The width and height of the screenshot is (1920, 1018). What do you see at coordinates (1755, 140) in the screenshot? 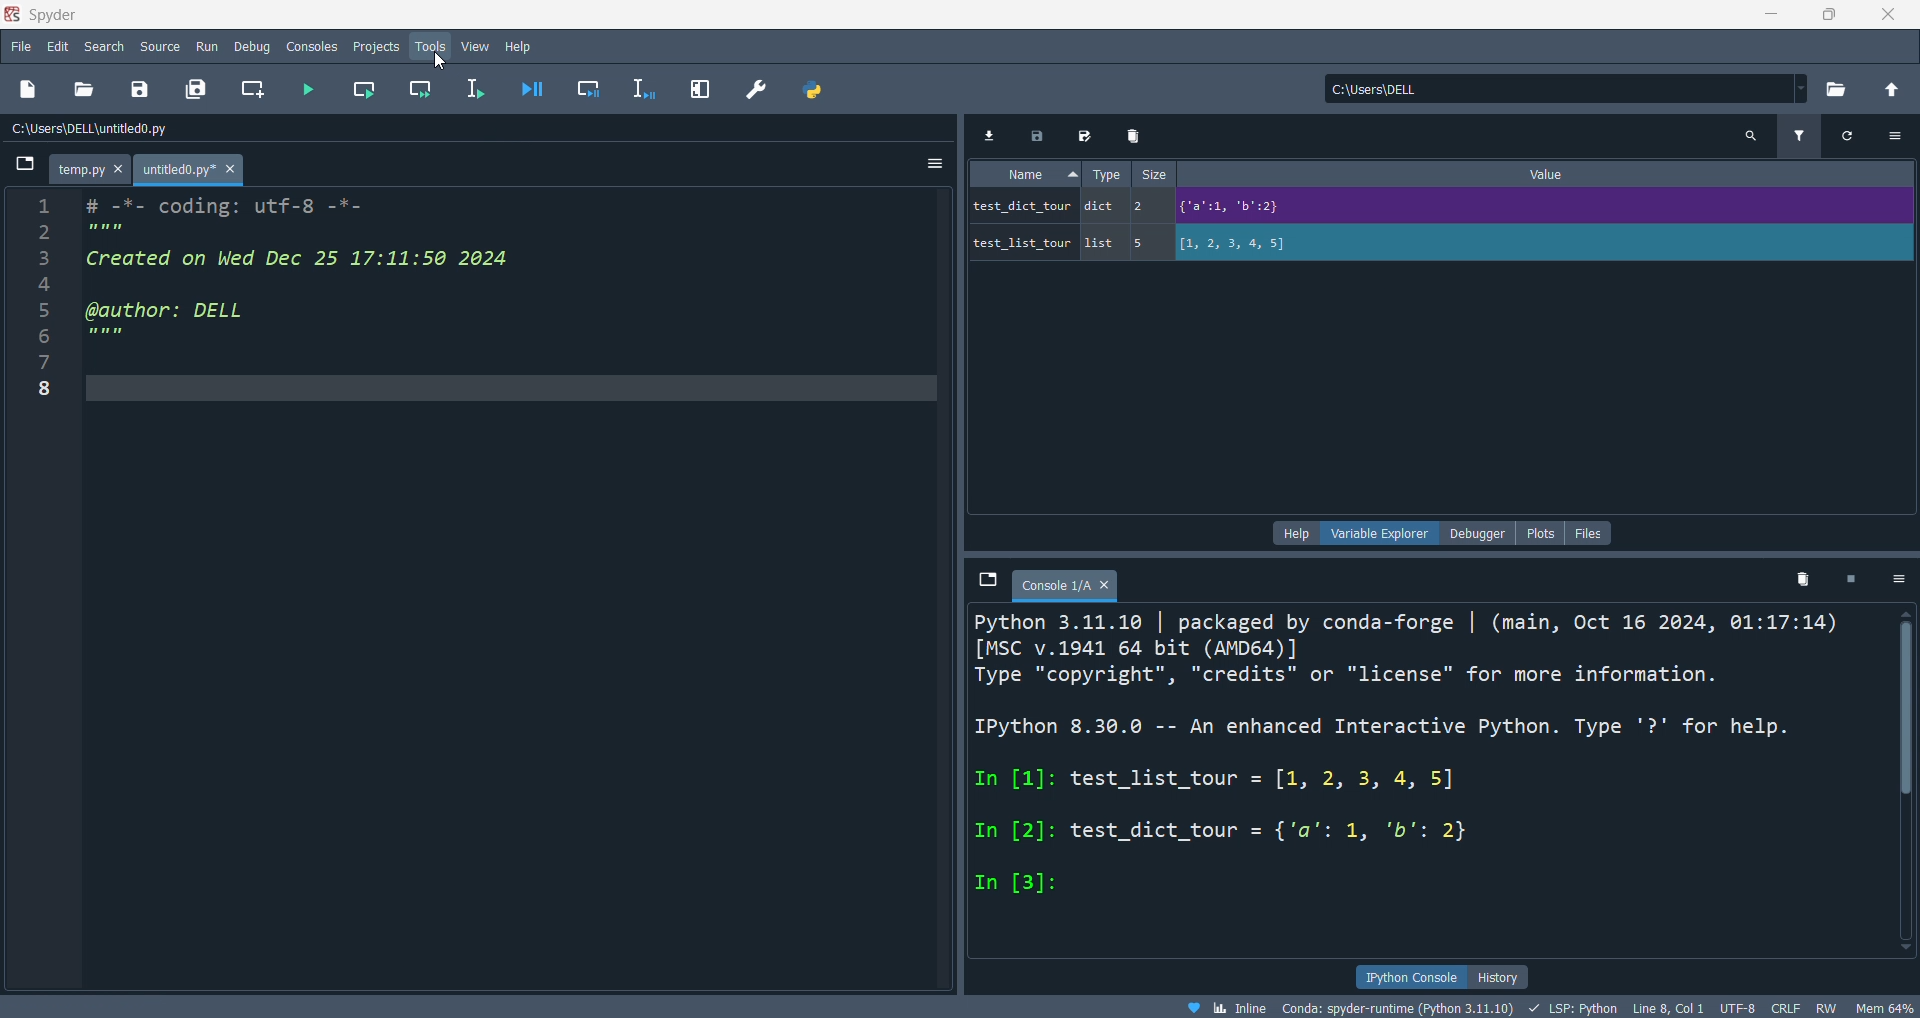
I see `search variables` at bounding box center [1755, 140].